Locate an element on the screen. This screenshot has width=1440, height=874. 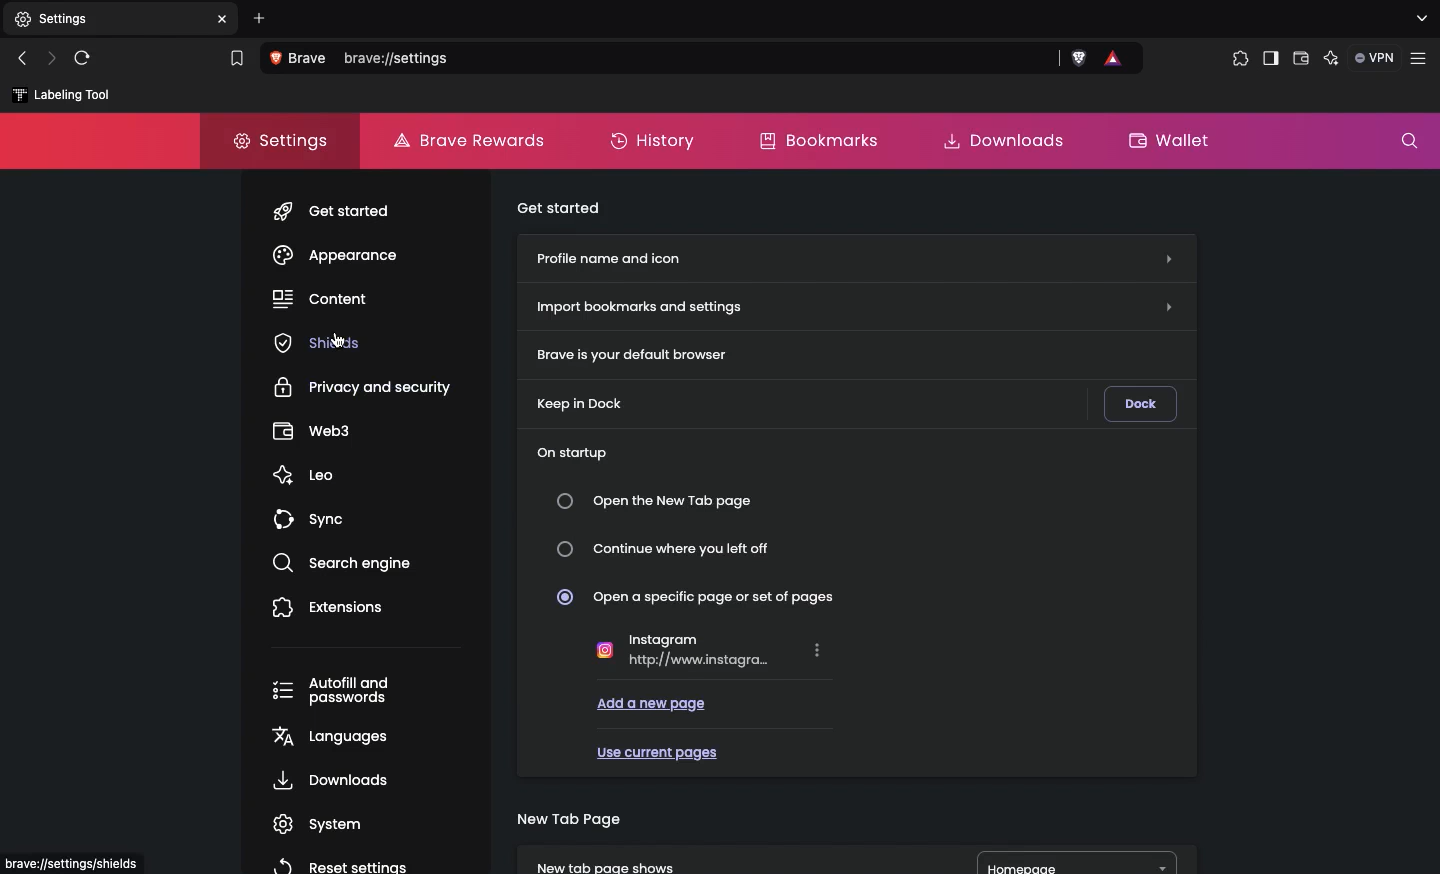
Content is located at coordinates (317, 298).